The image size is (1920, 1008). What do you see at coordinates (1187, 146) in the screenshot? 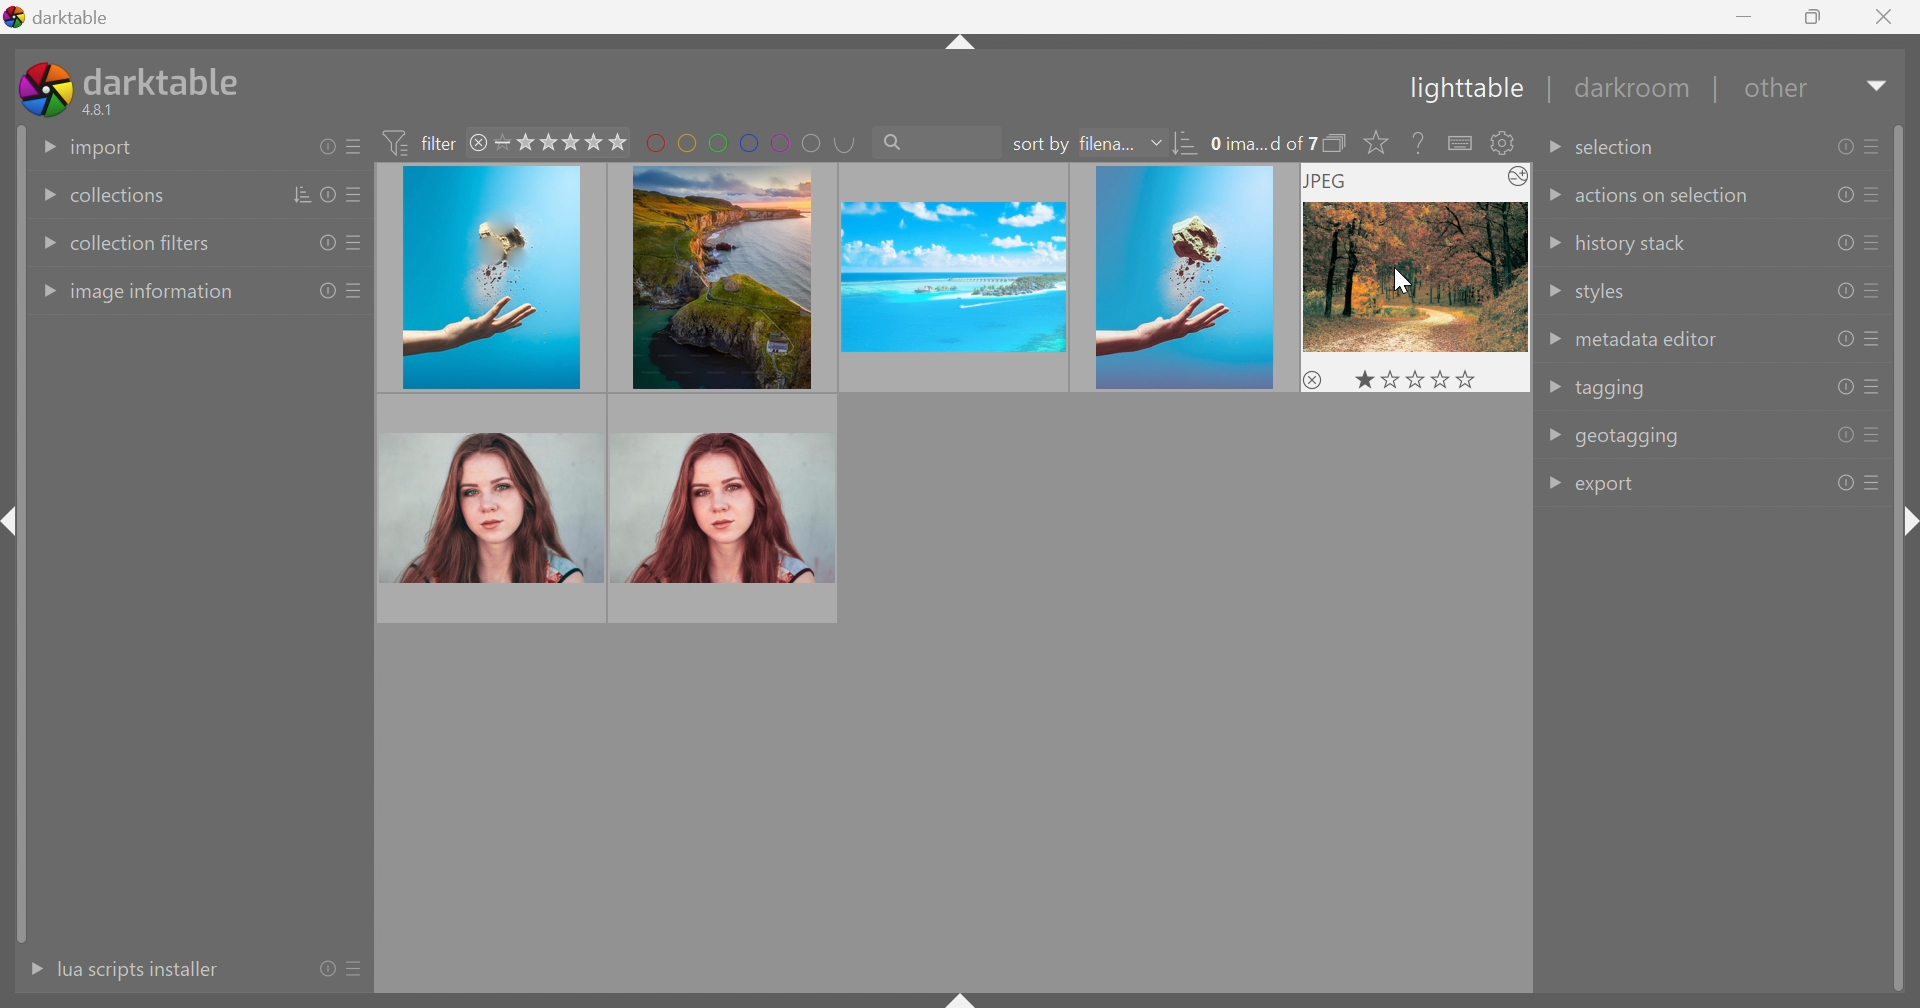
I see `sort` at bounding box center [1187, 146].